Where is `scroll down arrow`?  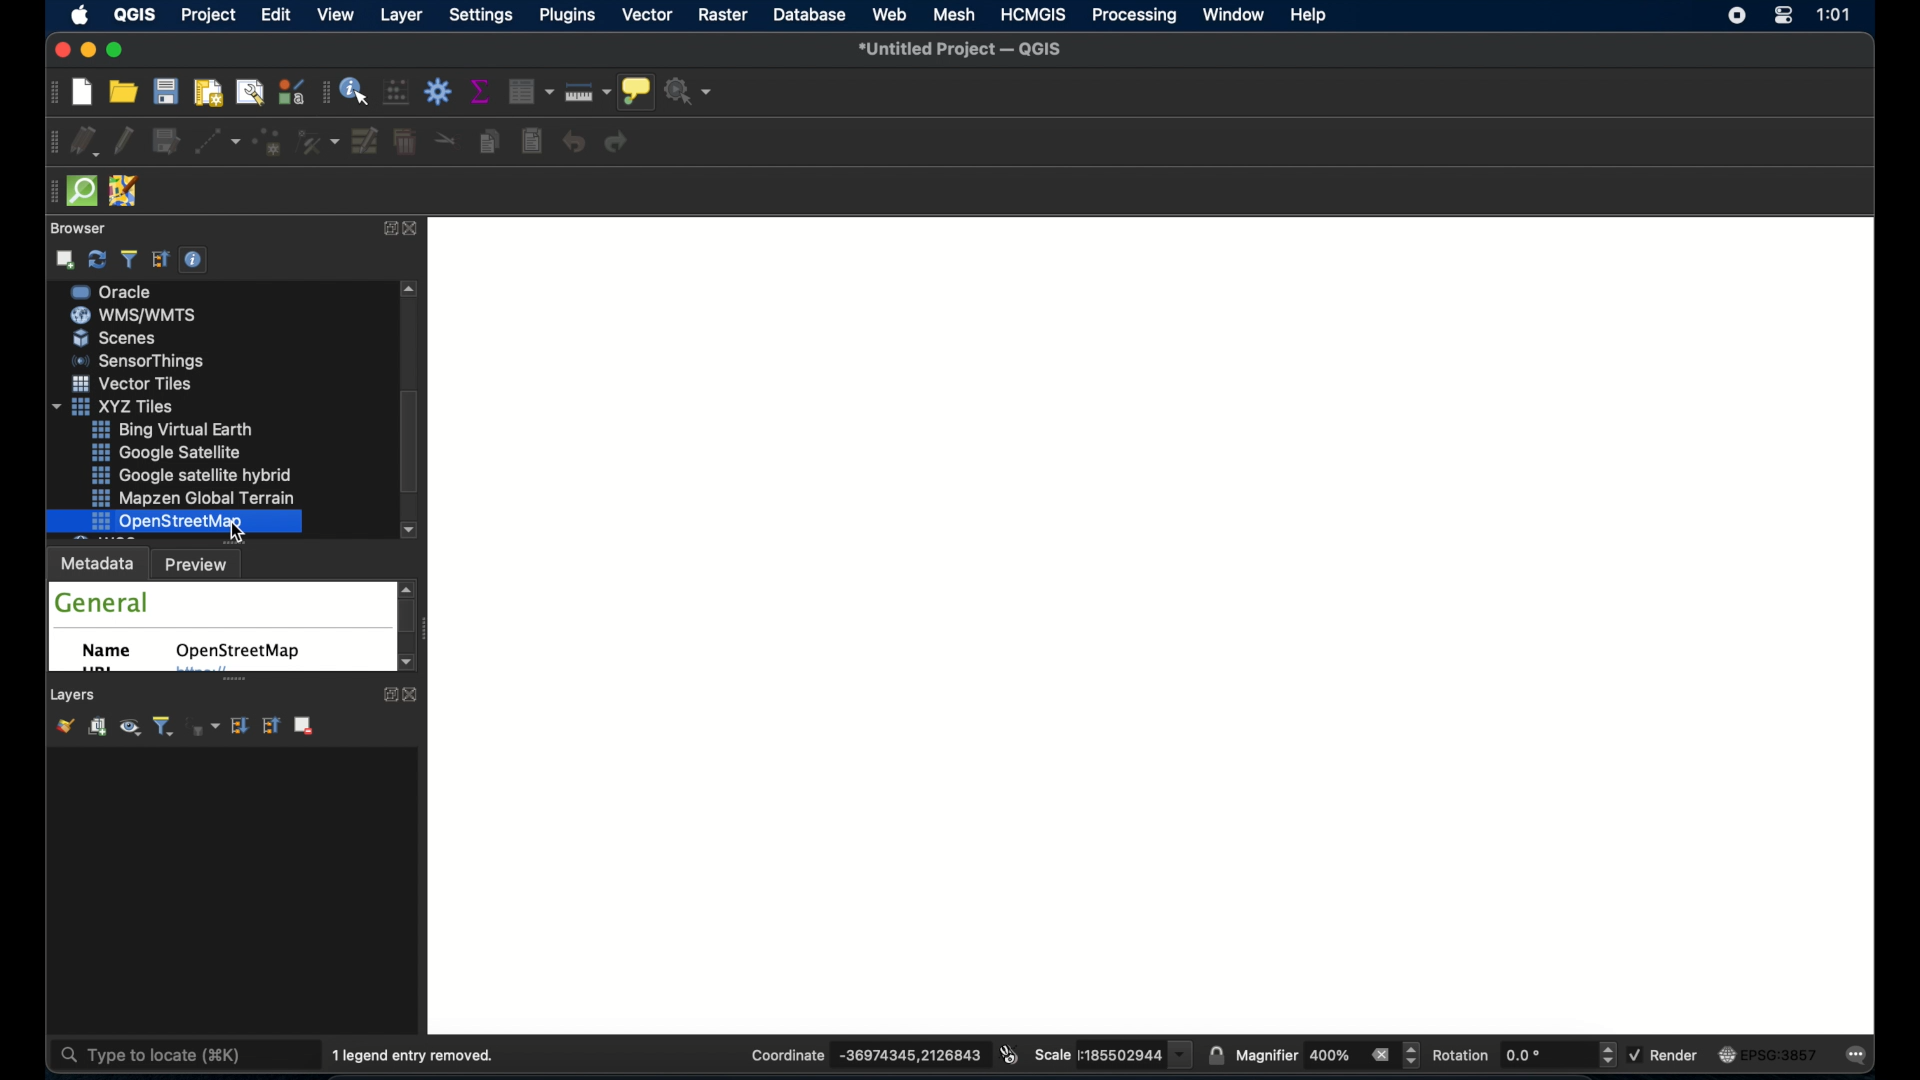 scroll down arrow is located at coordinates (409, 665).